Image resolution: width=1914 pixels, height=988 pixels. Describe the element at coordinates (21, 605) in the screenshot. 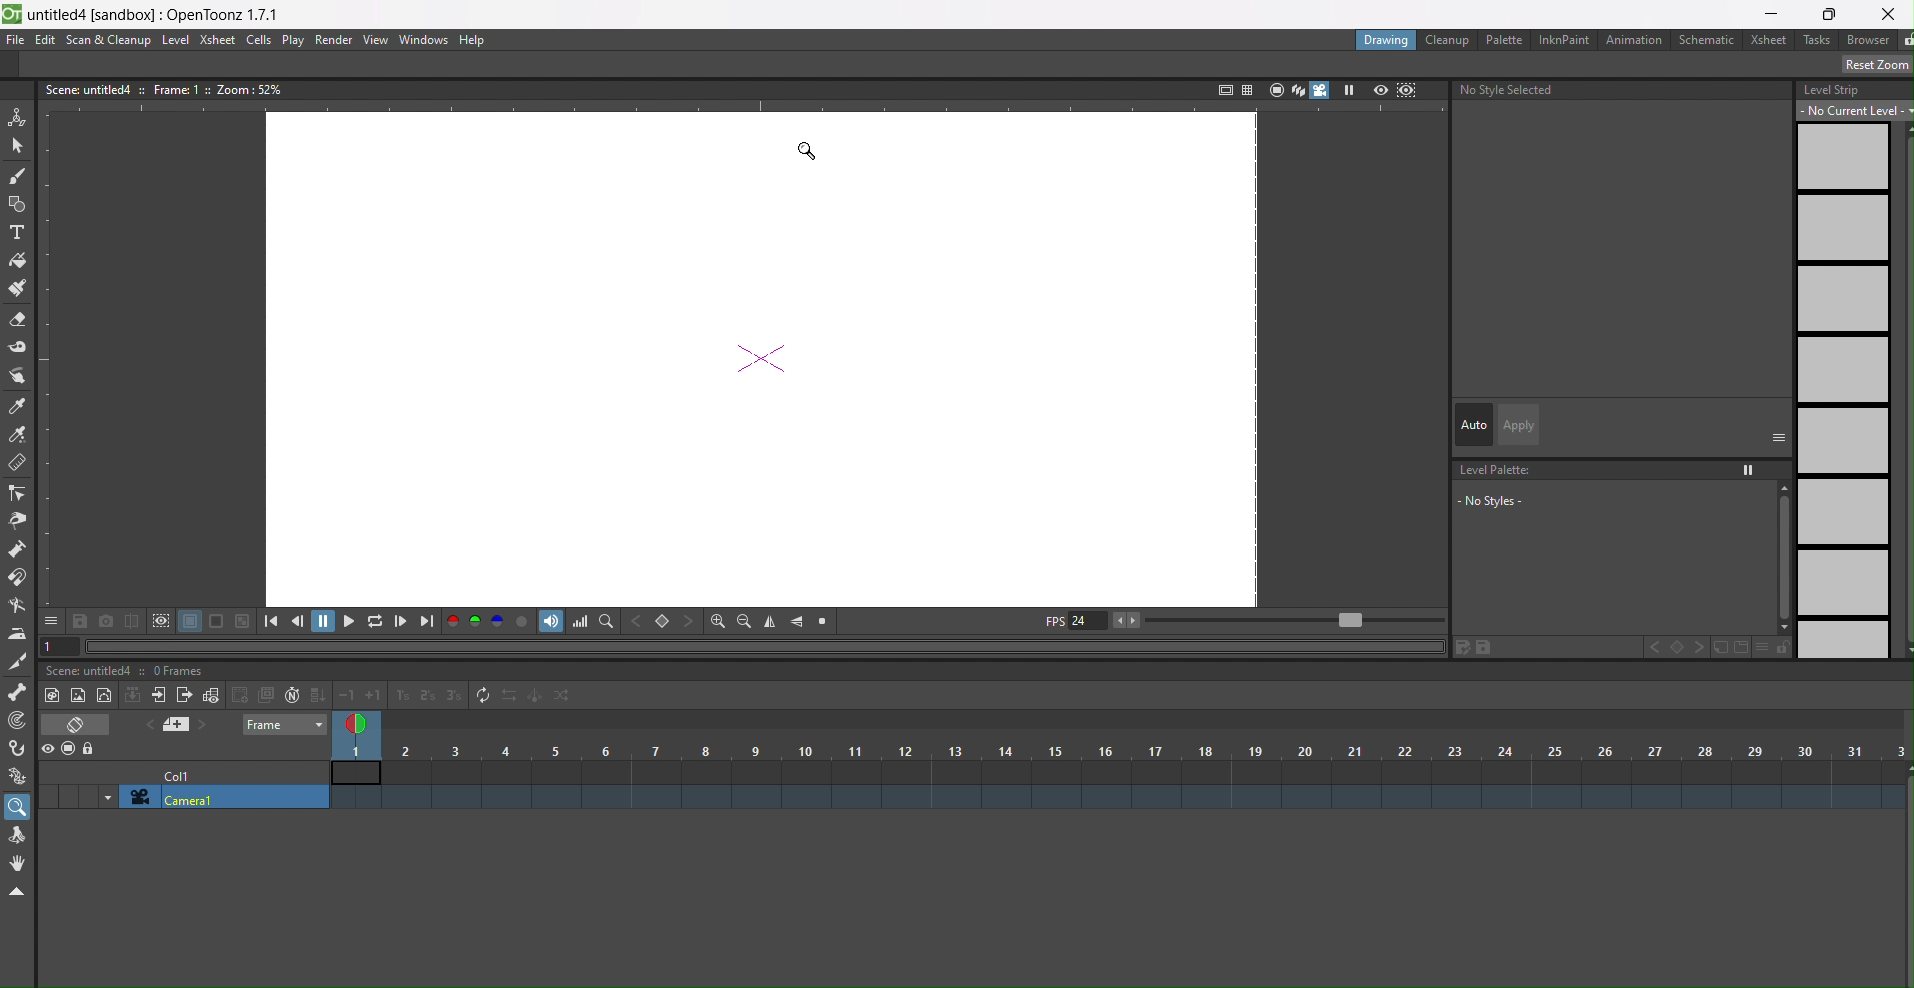

I see `bender tool` at that location.